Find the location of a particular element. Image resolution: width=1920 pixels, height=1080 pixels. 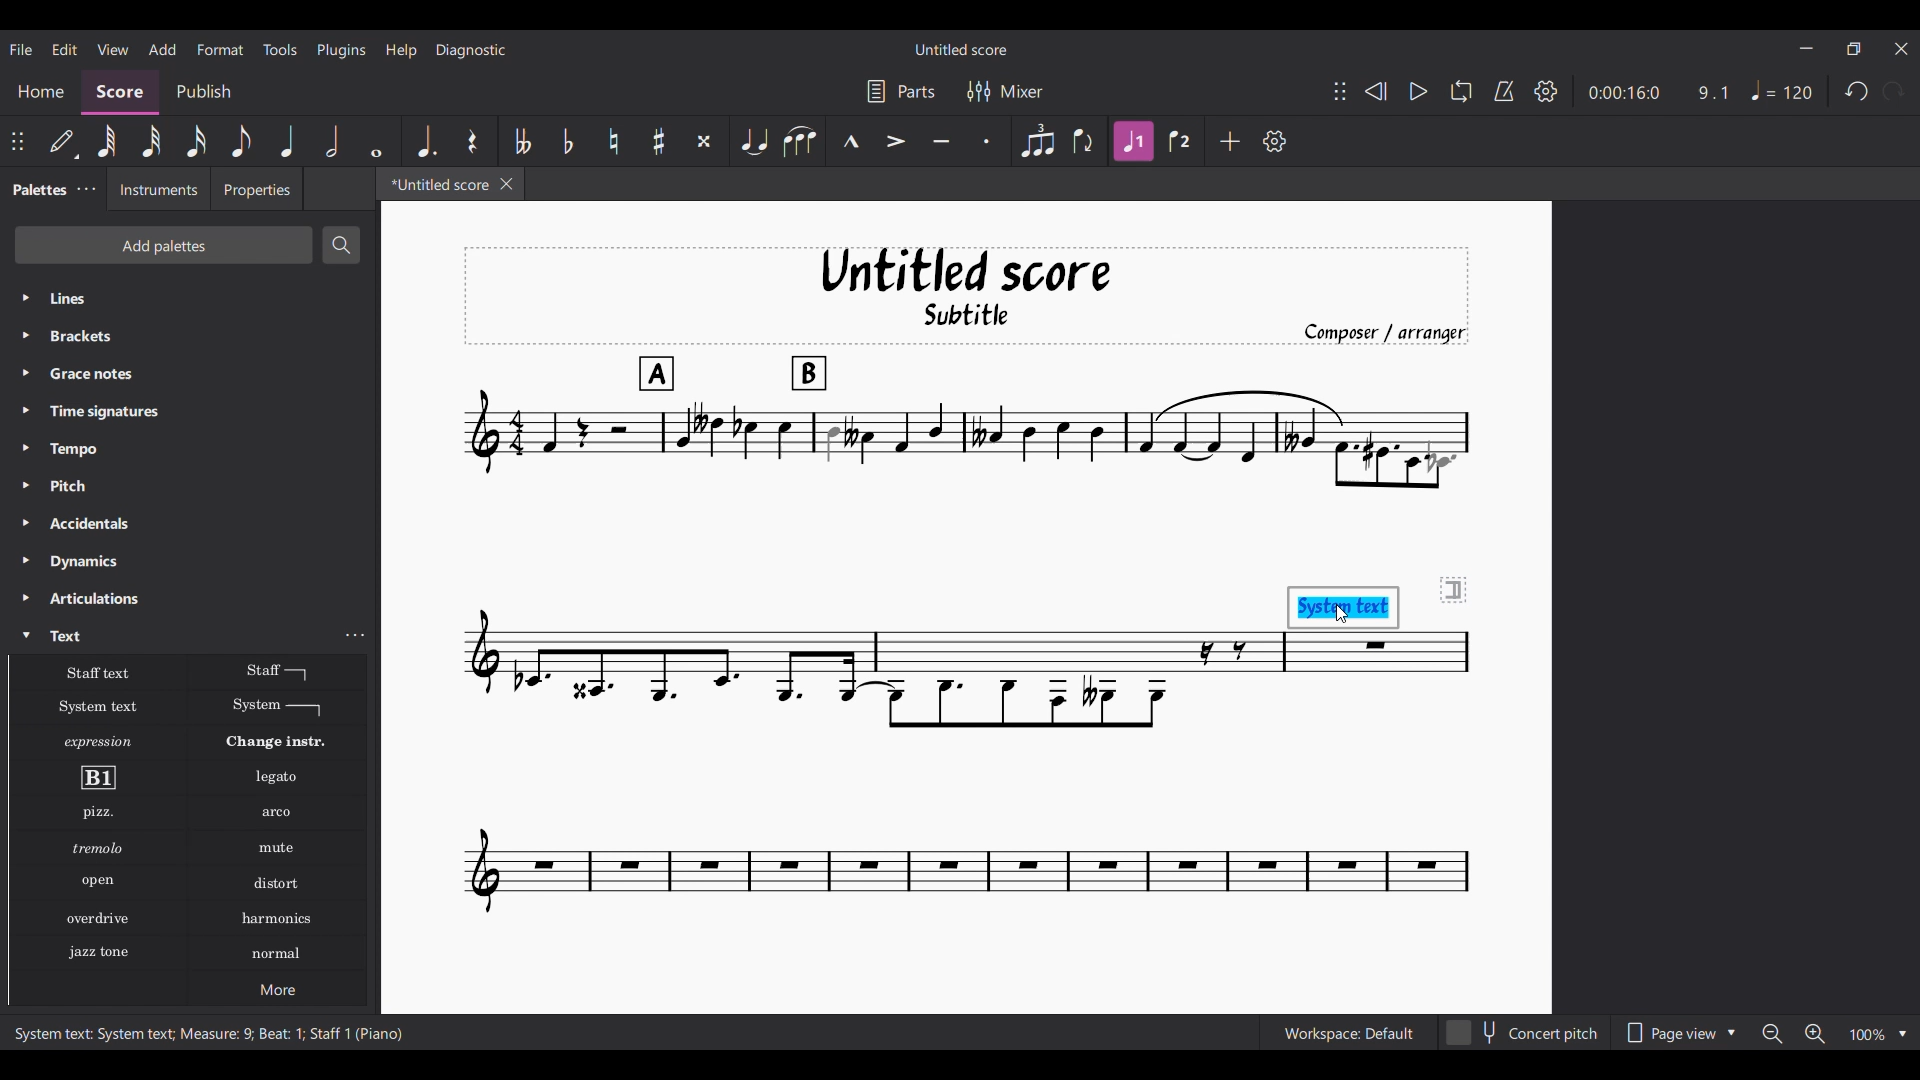

View menu is located at coordinates (113, 50).